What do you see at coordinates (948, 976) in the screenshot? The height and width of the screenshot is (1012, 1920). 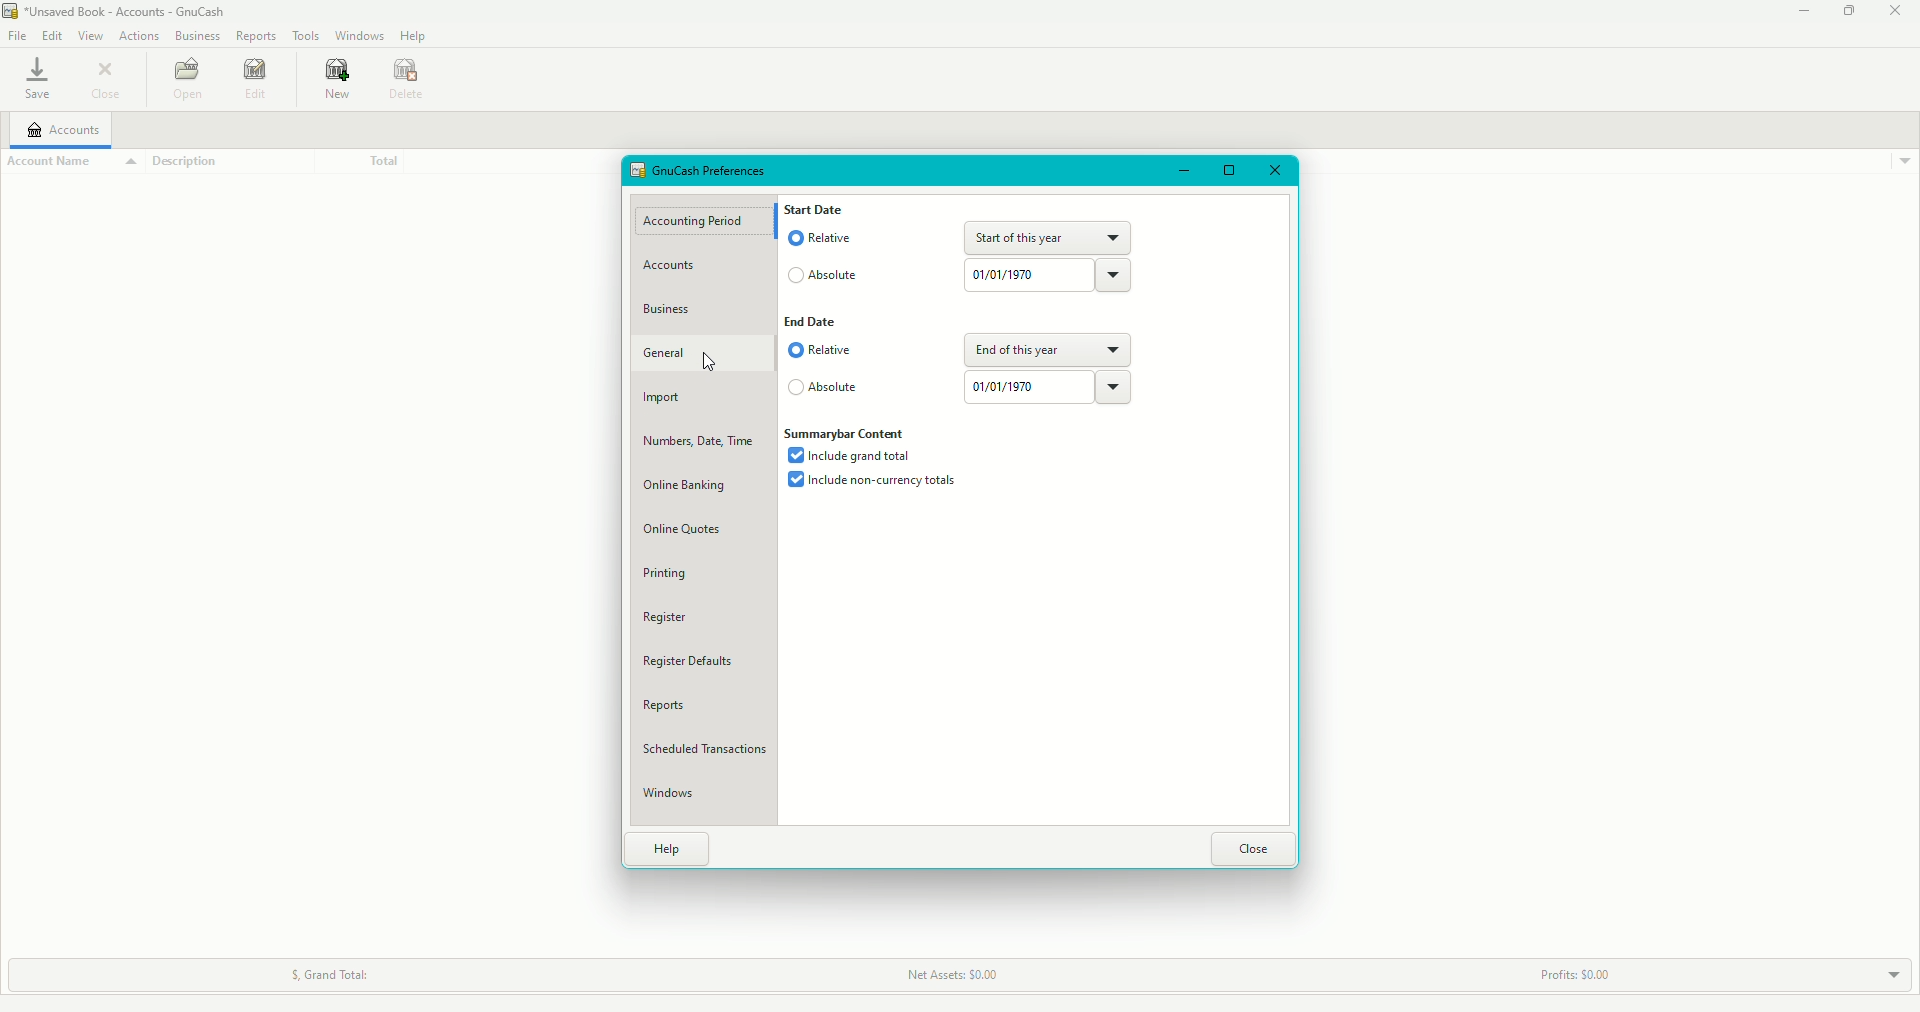 I see `Net Assets` at bounding box center [948, 976].